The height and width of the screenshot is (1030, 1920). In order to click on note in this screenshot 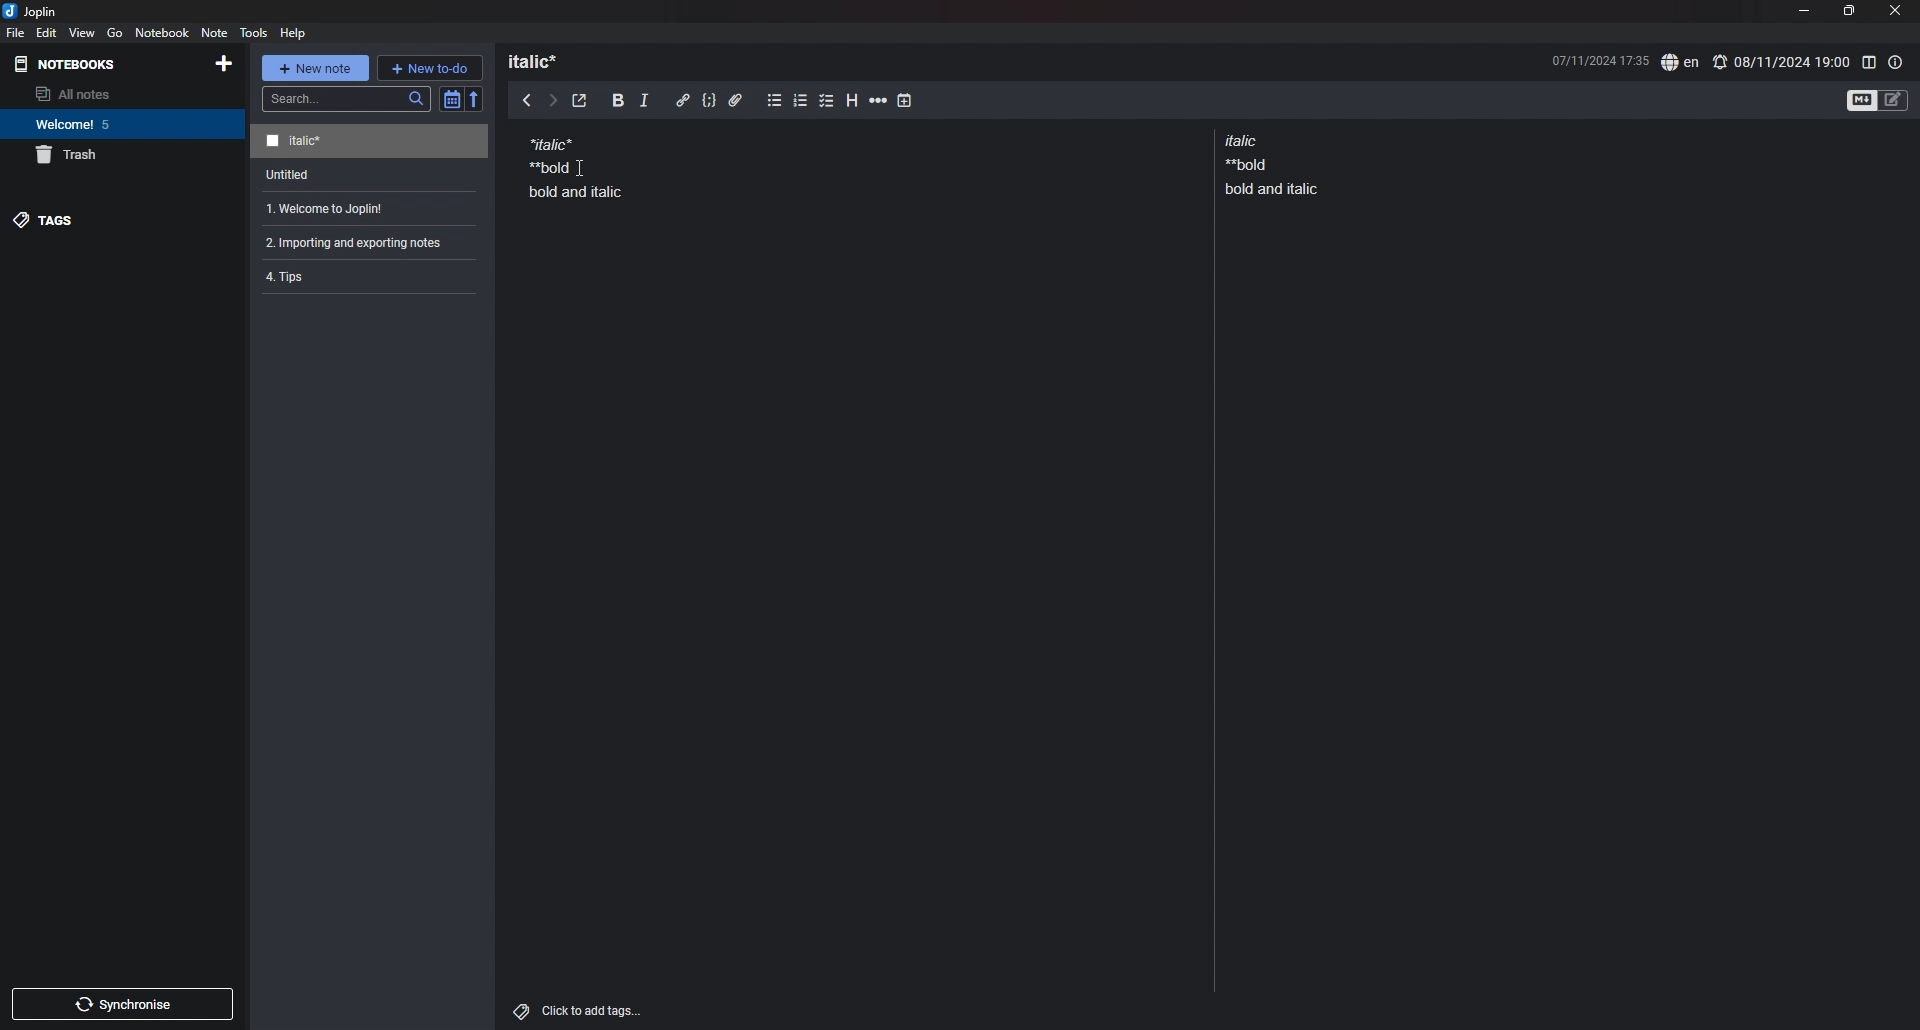, I will do `click(1276, 164)`.